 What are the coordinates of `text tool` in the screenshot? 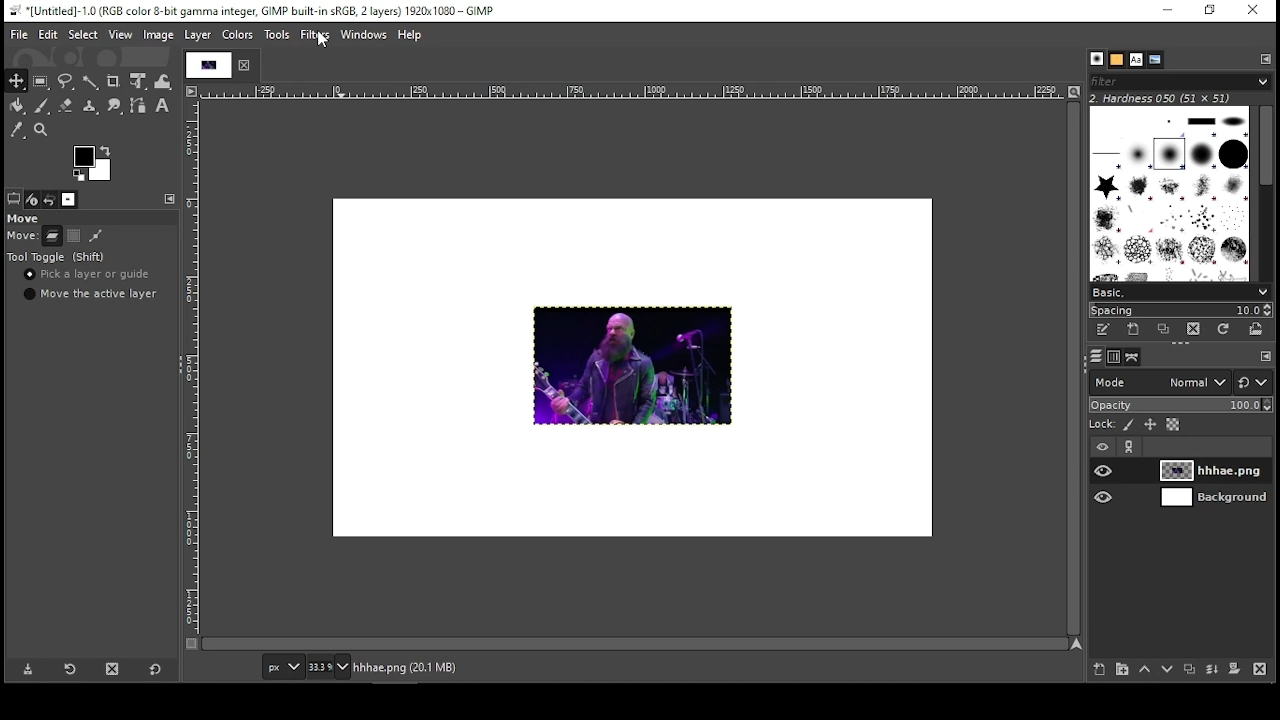 It's located at (164, 109).